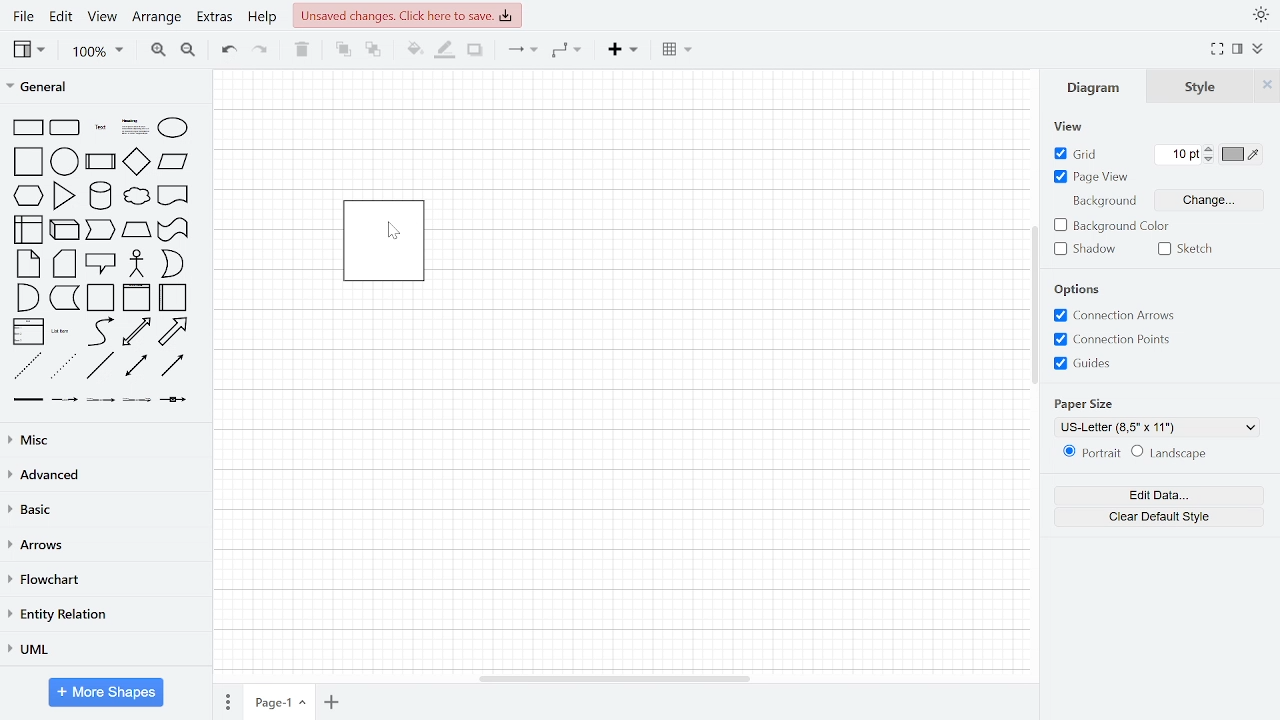 Image resolution: width=1280 pixels, height=720 pixels. What do you see at coordinates (1210, 148) in the screenshot?
I see `increase grid pt` at bounding box center [1210, 148].